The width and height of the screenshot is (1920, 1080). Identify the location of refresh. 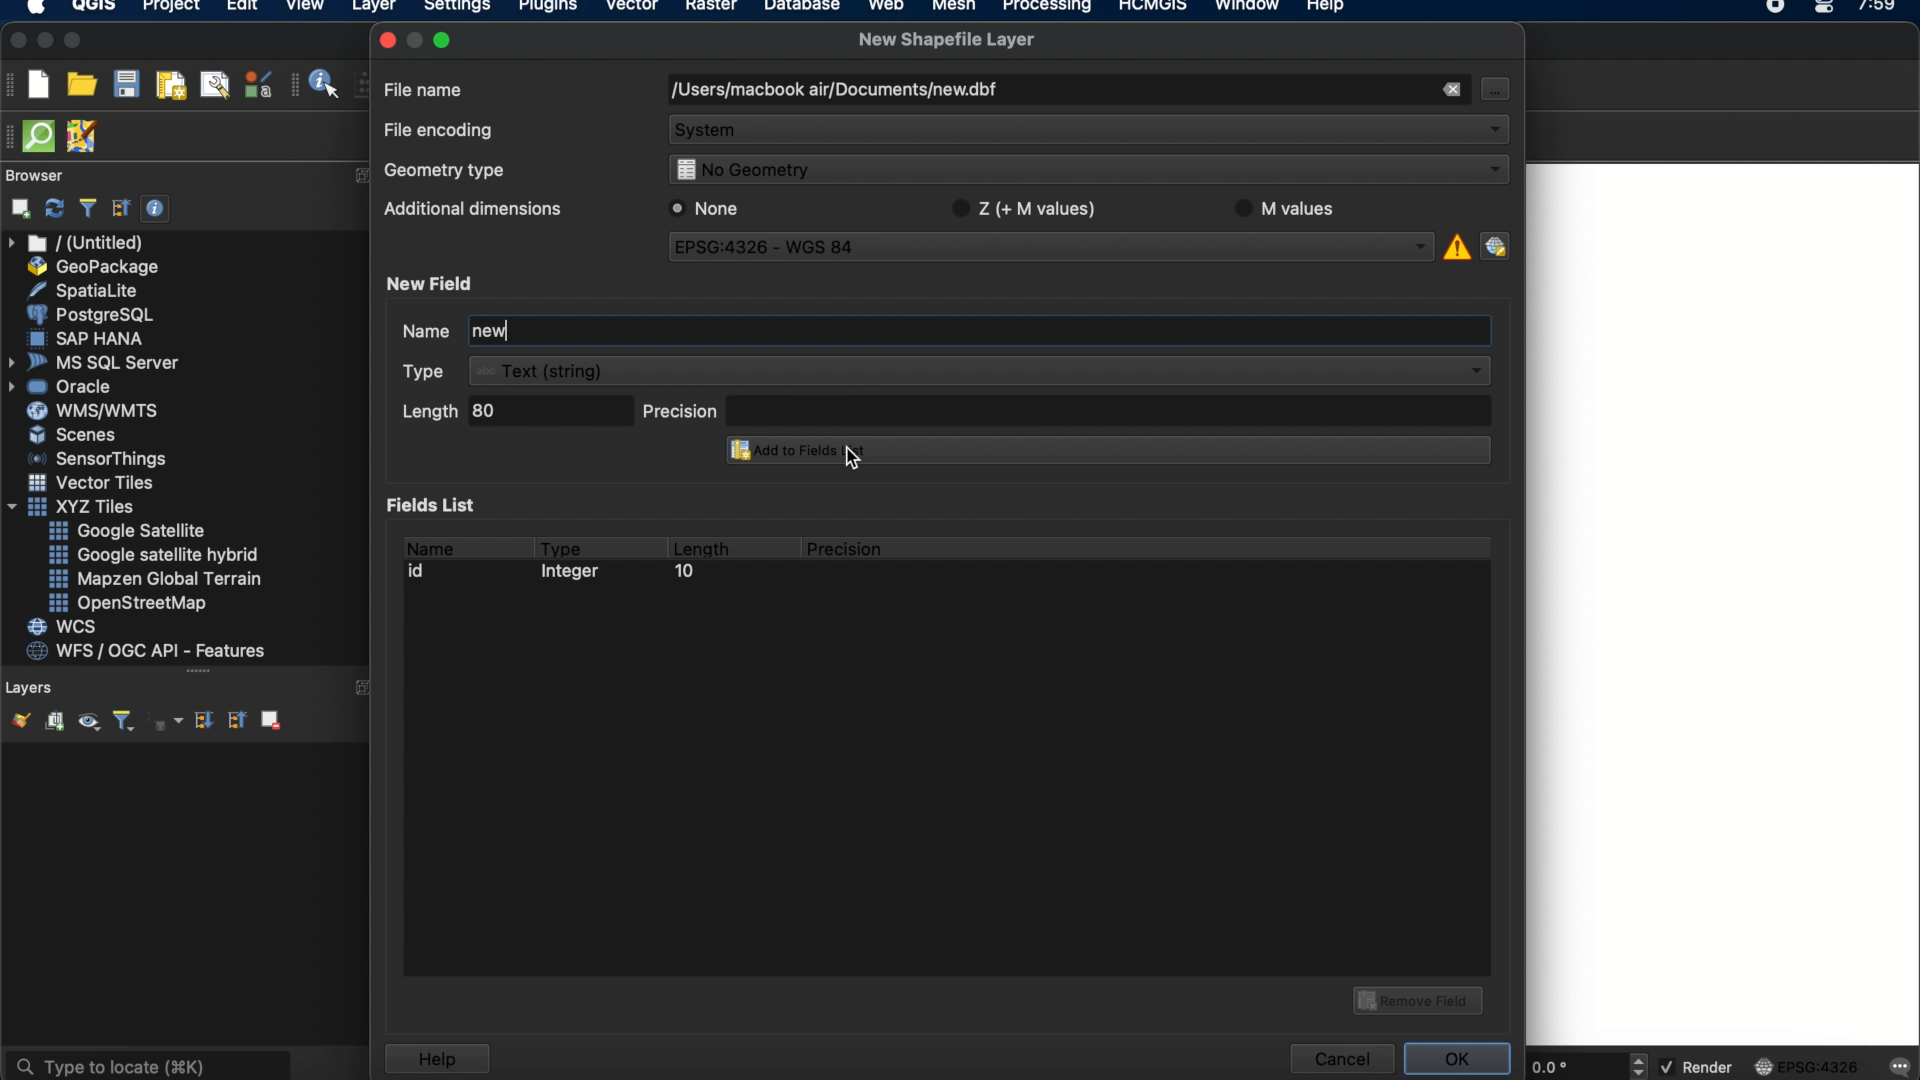
(55, 209).